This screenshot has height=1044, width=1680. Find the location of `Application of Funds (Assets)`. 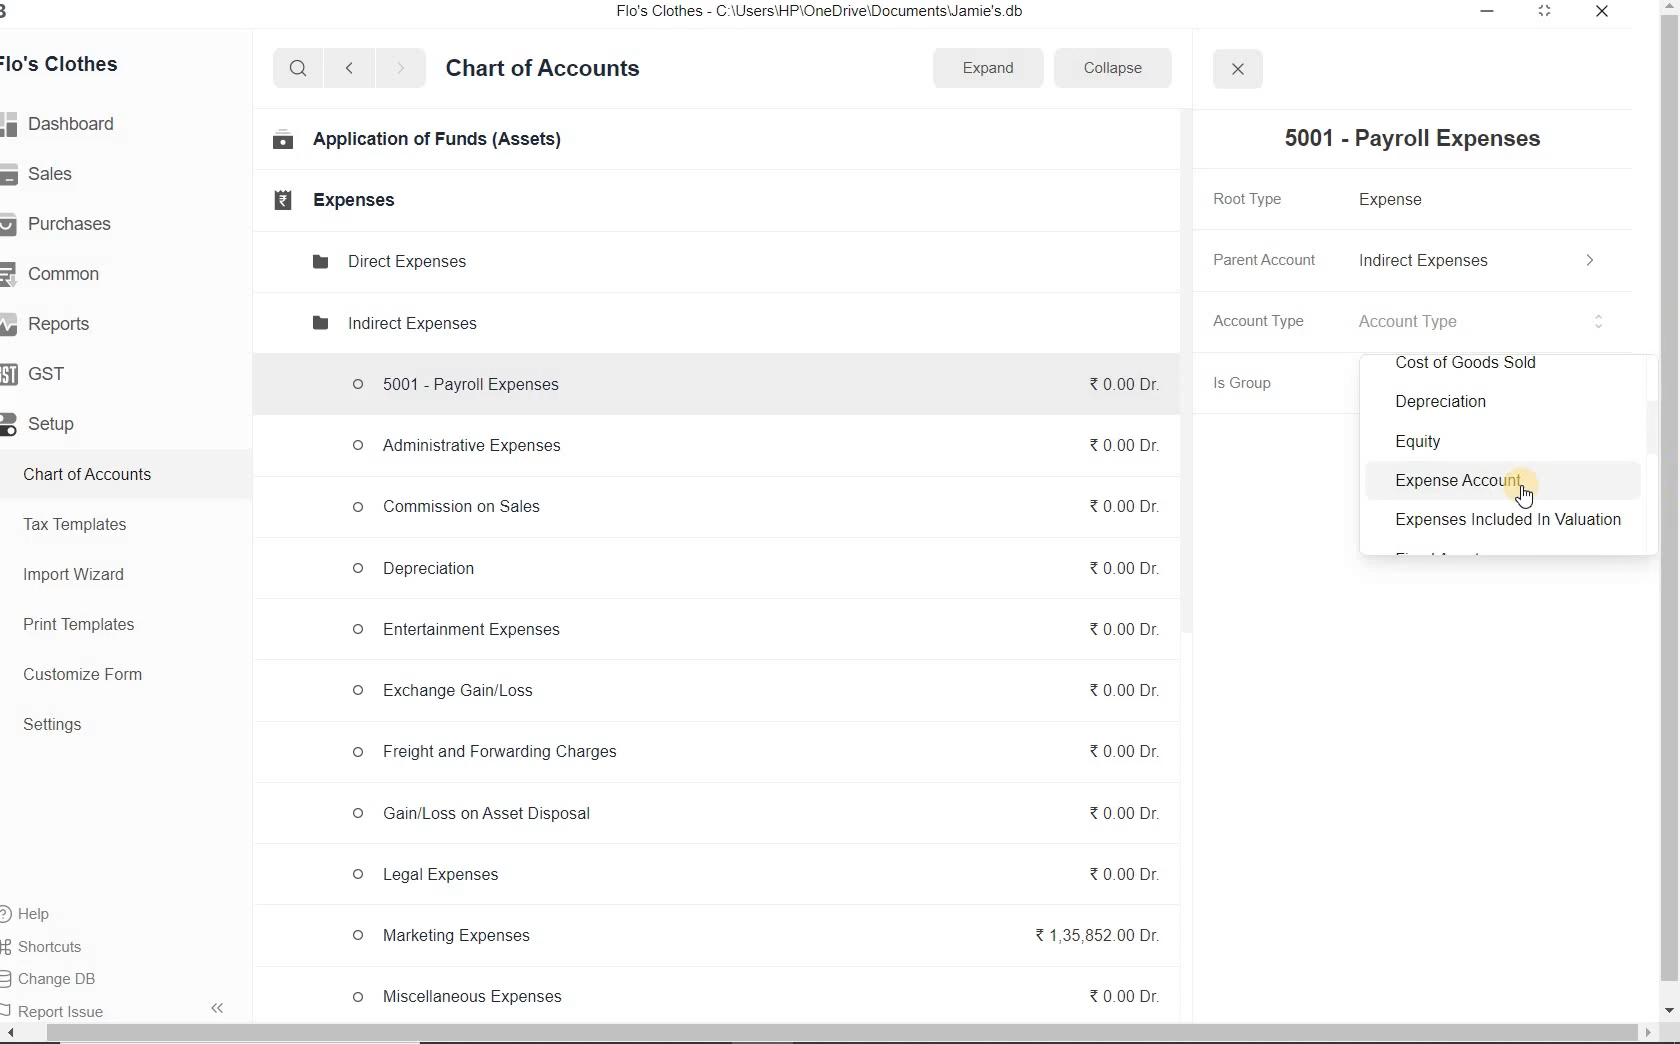

Application of Funds (Assets) is located at coordinates (412, 142).